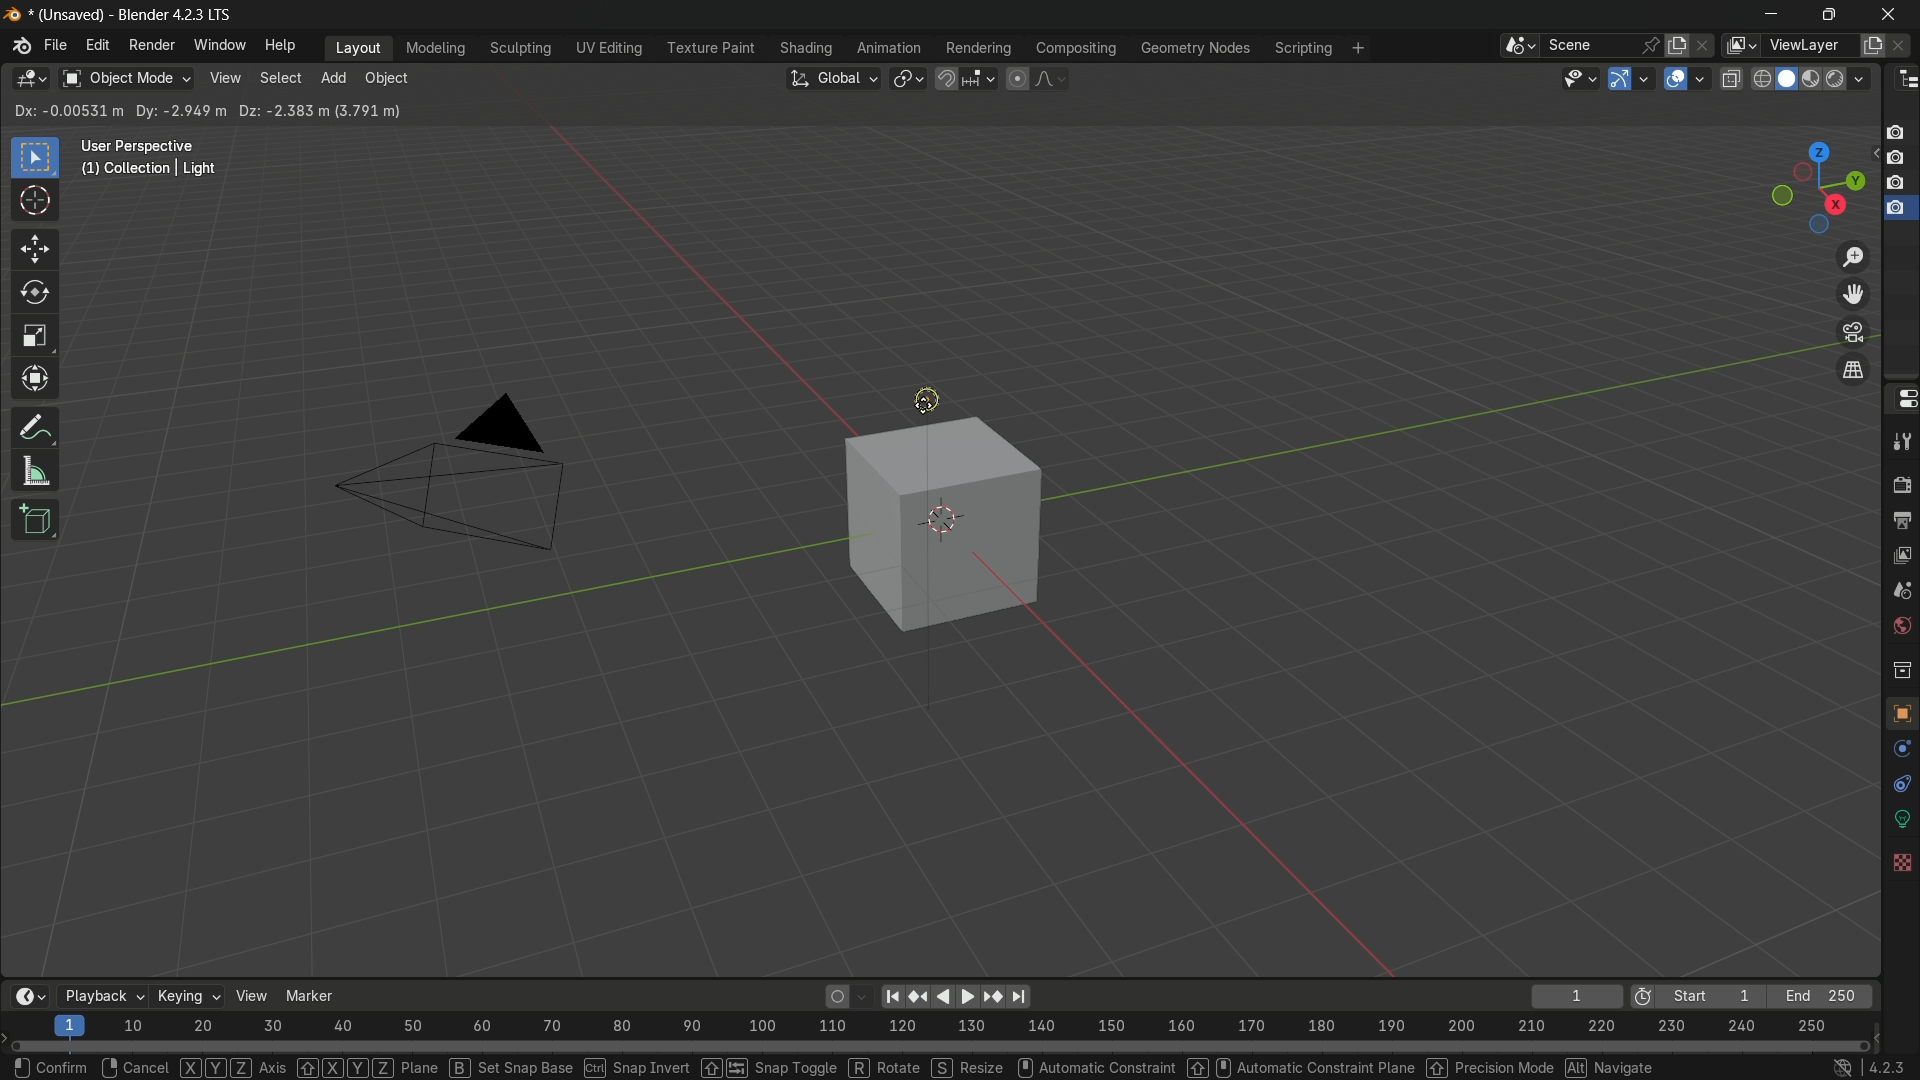 This screenshot has height=1080, width=1920. What do you see at coordinates (1053, 78) in the screenshot?
I see `proportional editing falloff` at bounding box center [1053, 78].